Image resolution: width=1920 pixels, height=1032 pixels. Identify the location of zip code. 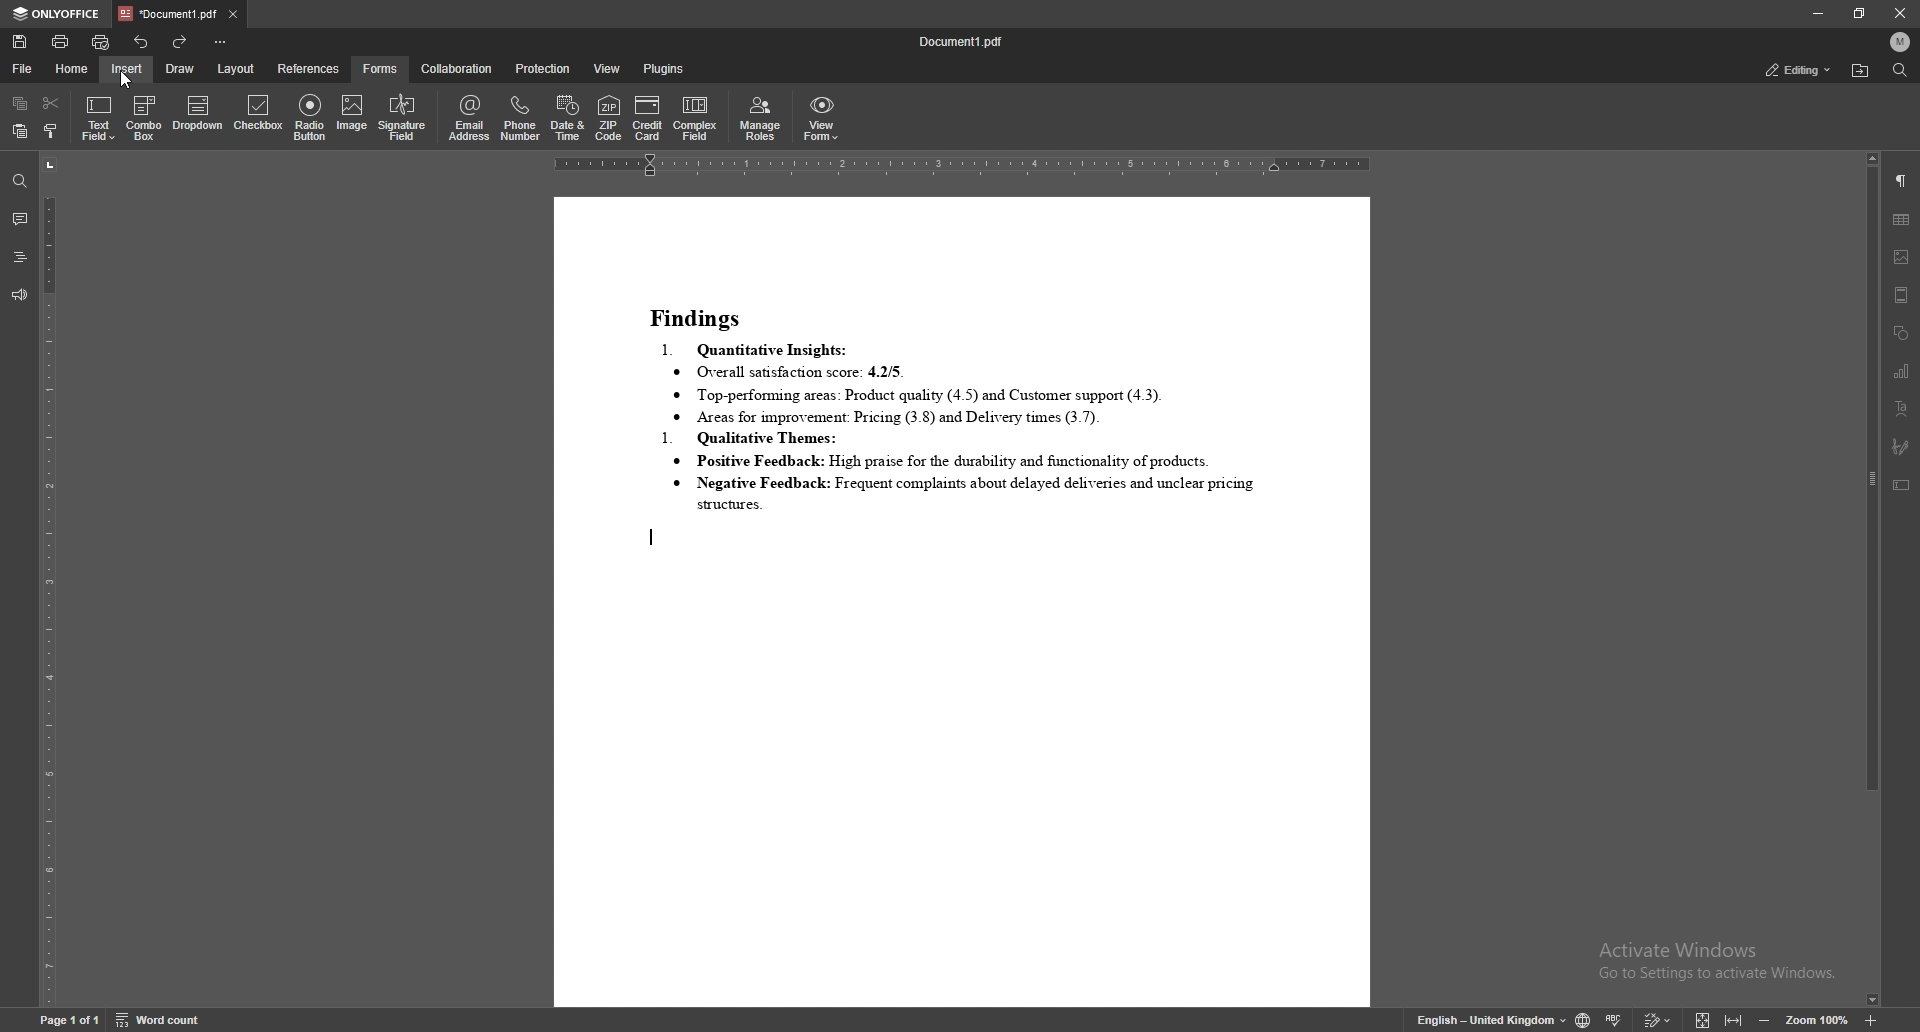
(608, 118).